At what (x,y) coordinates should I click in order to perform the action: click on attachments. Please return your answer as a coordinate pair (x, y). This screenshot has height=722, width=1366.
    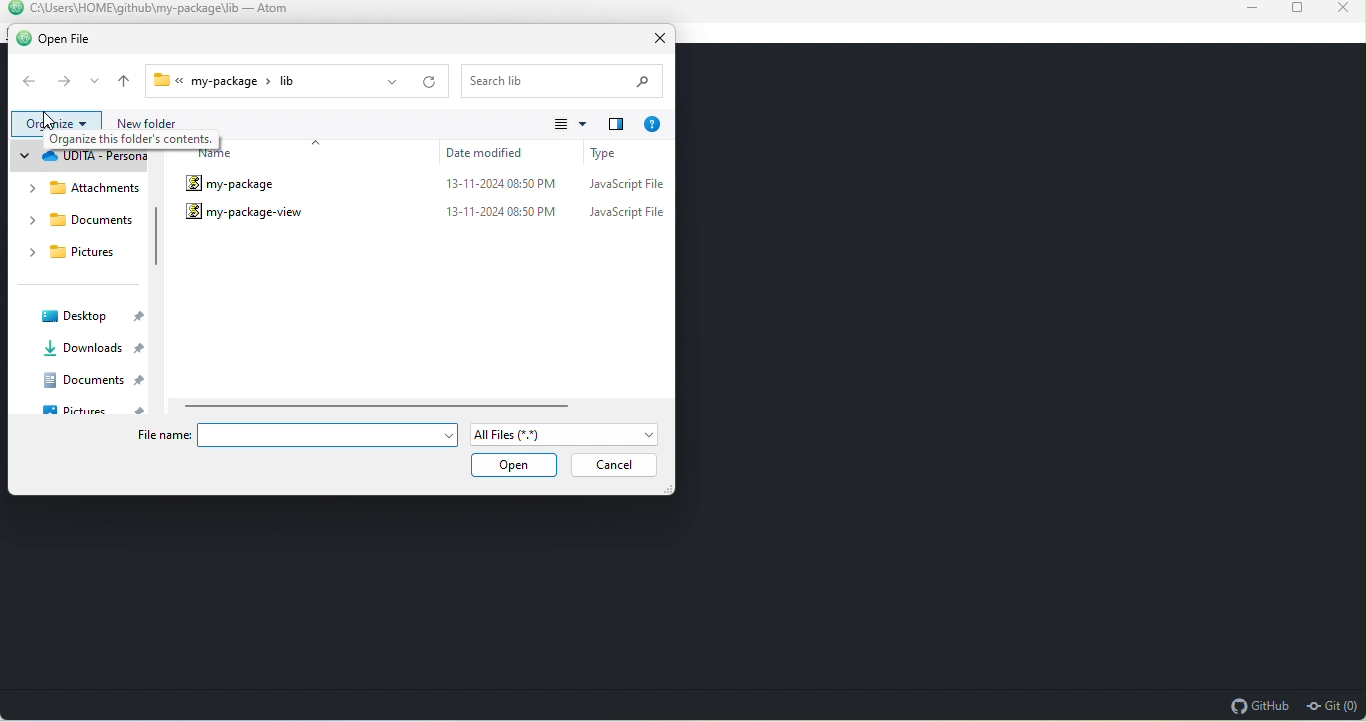
    Looking at the image, I should click on (82, 190).